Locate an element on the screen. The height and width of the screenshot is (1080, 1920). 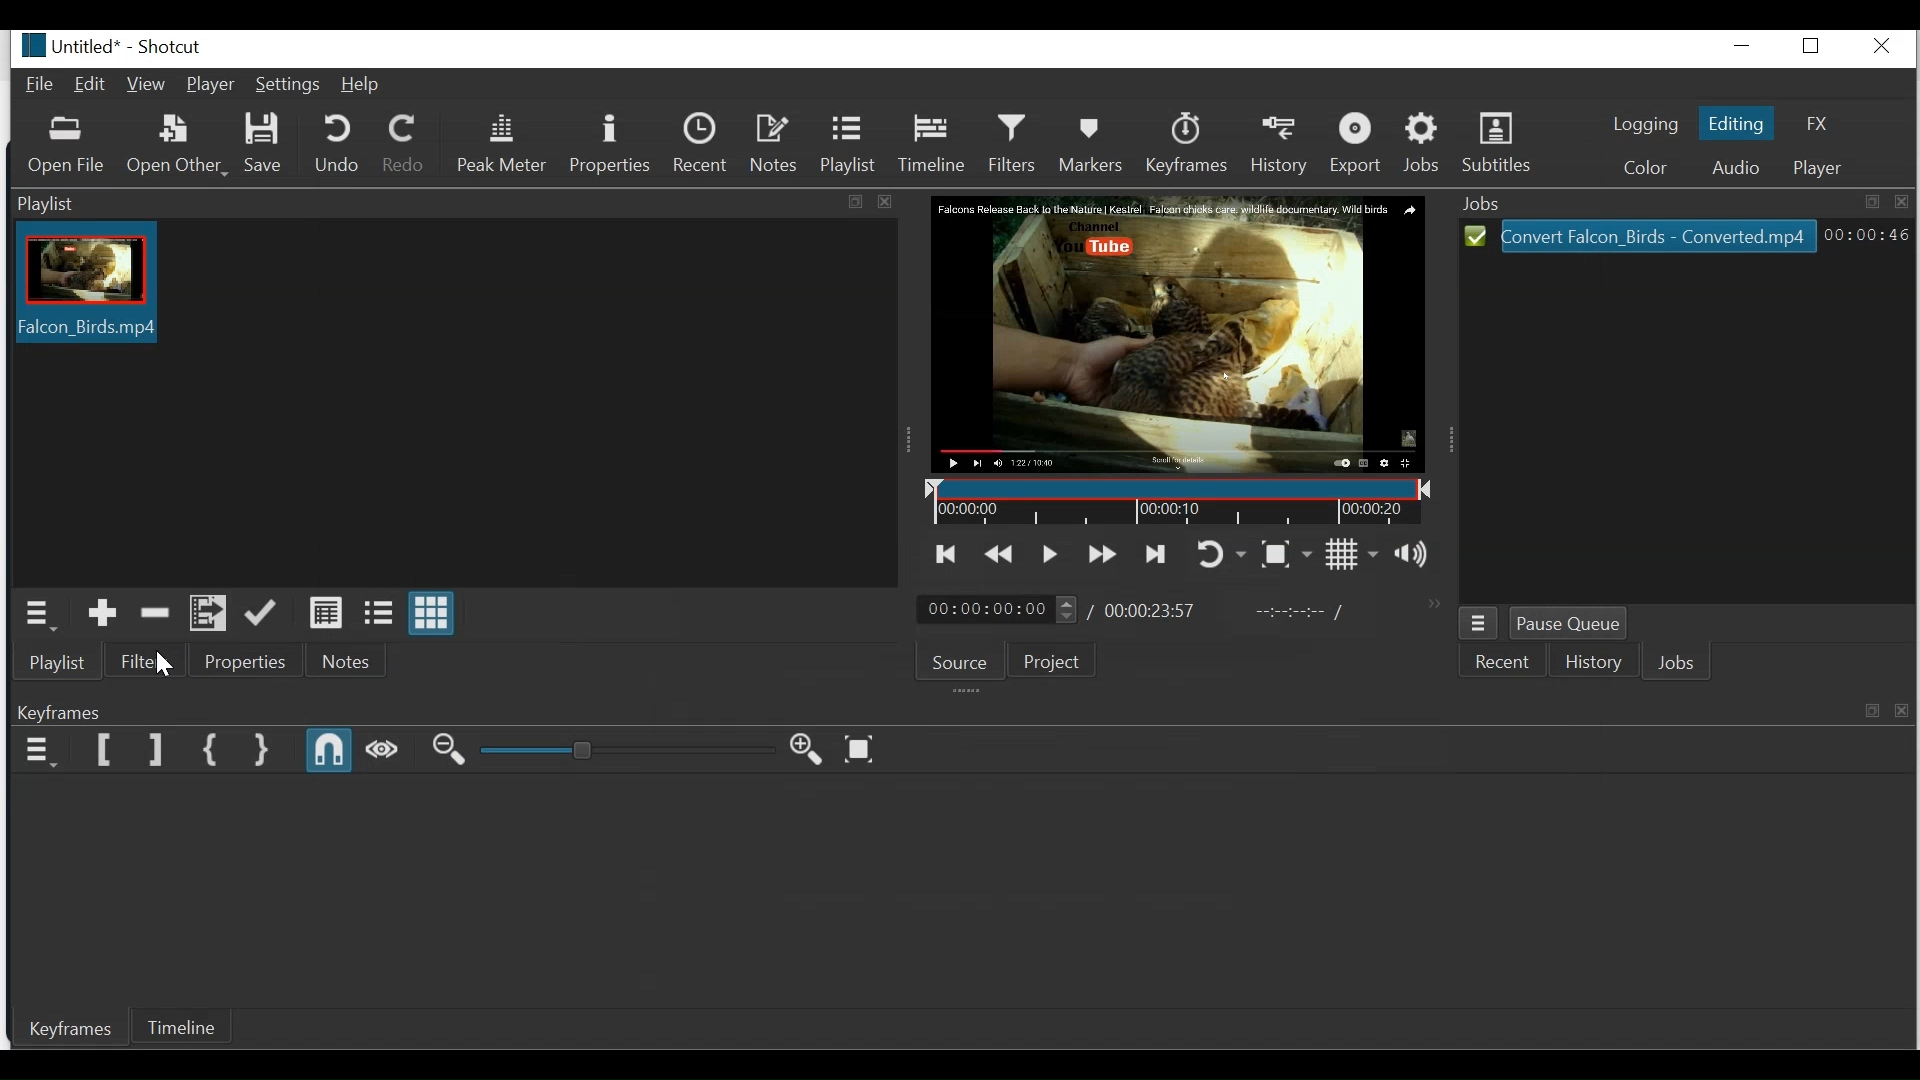
View as Icons is located at coordinates (433, 614).